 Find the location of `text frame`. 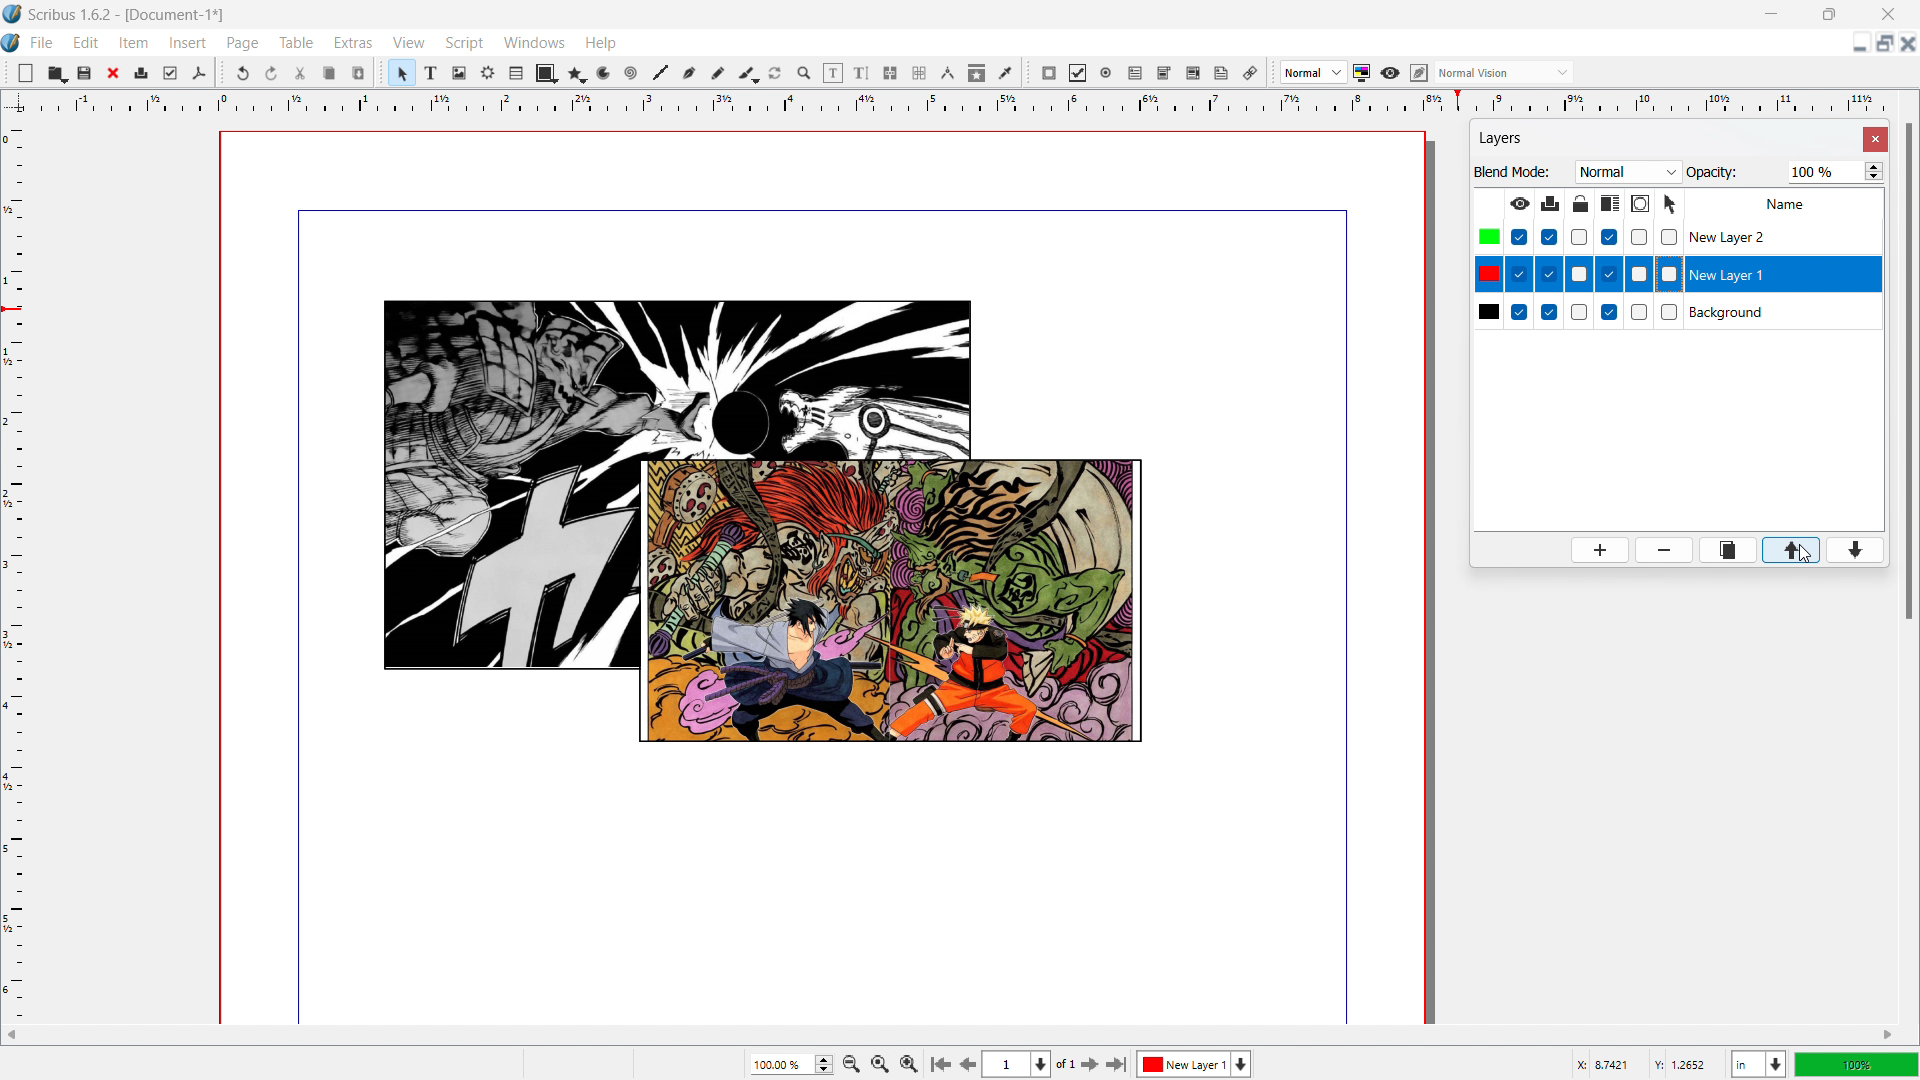

text frame is located at coordinates (432, 73).